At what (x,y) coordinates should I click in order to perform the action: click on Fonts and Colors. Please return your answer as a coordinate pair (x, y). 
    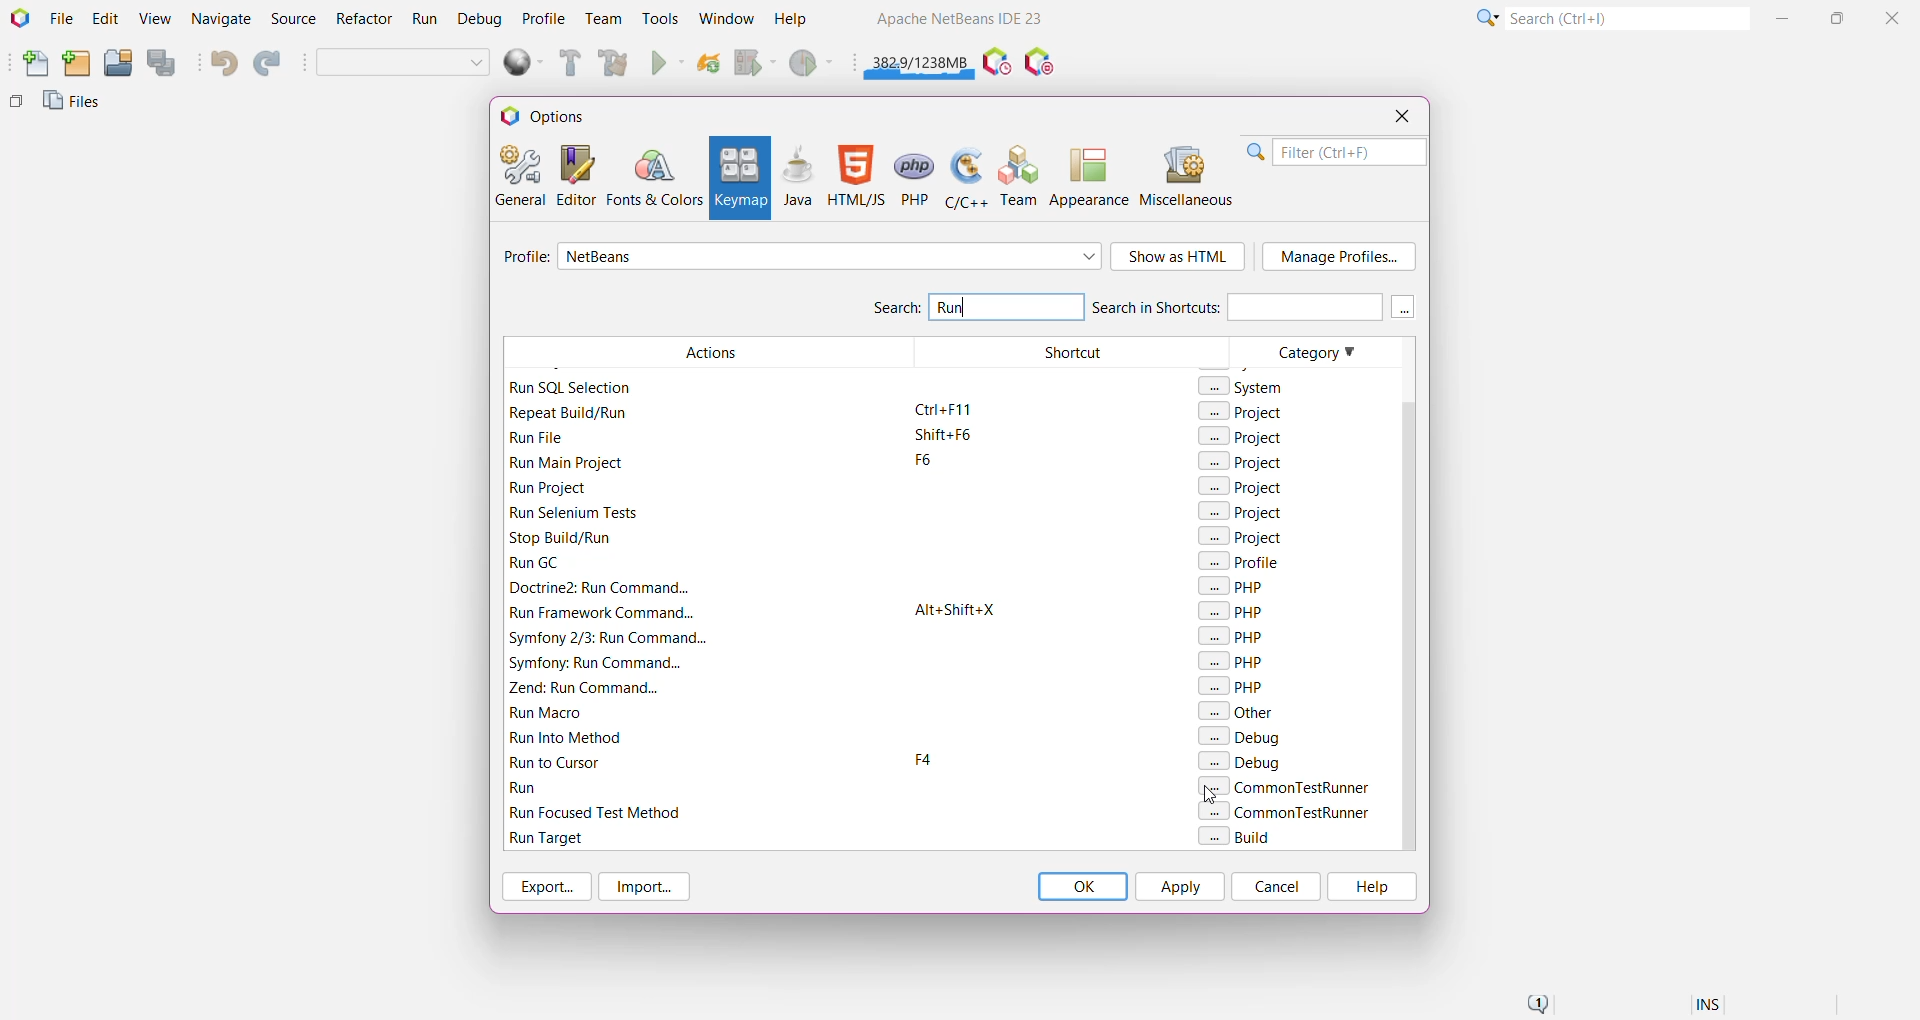
    Looking at the image, I should click on (654, 176).